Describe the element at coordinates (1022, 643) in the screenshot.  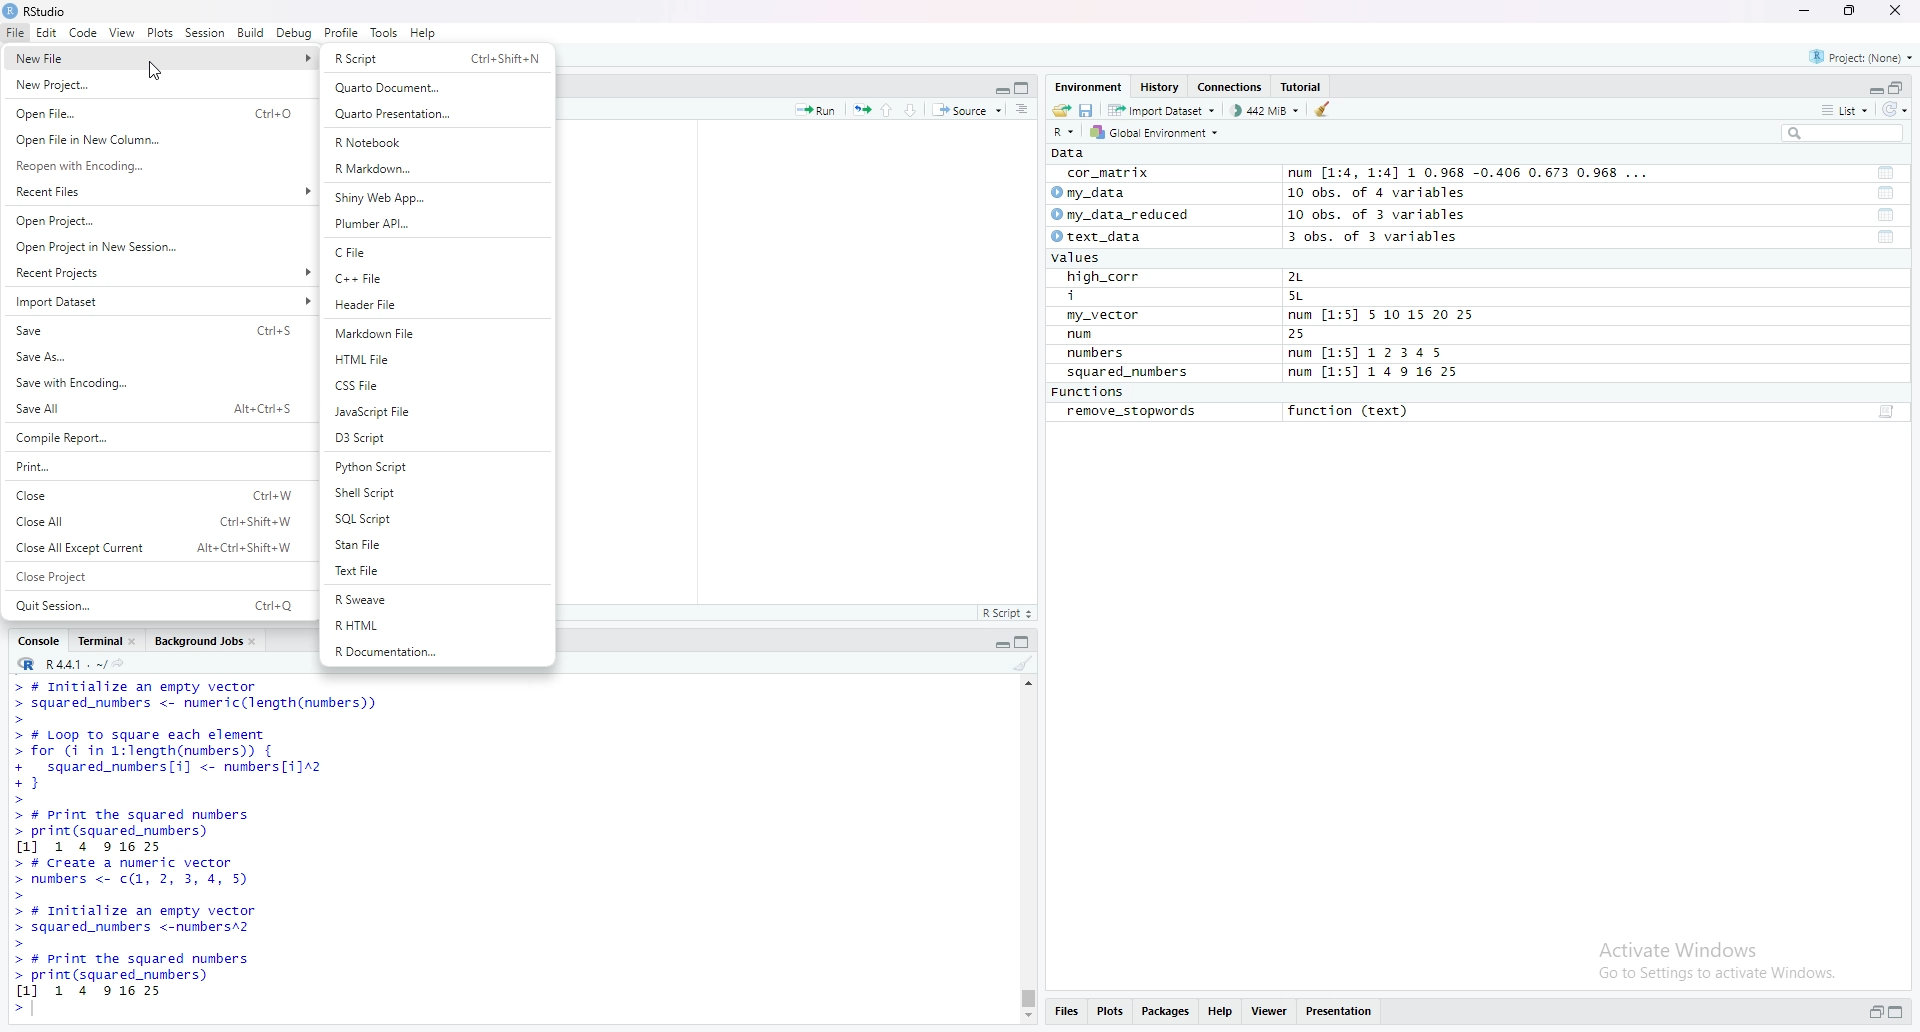
I see `maximize` at that location.